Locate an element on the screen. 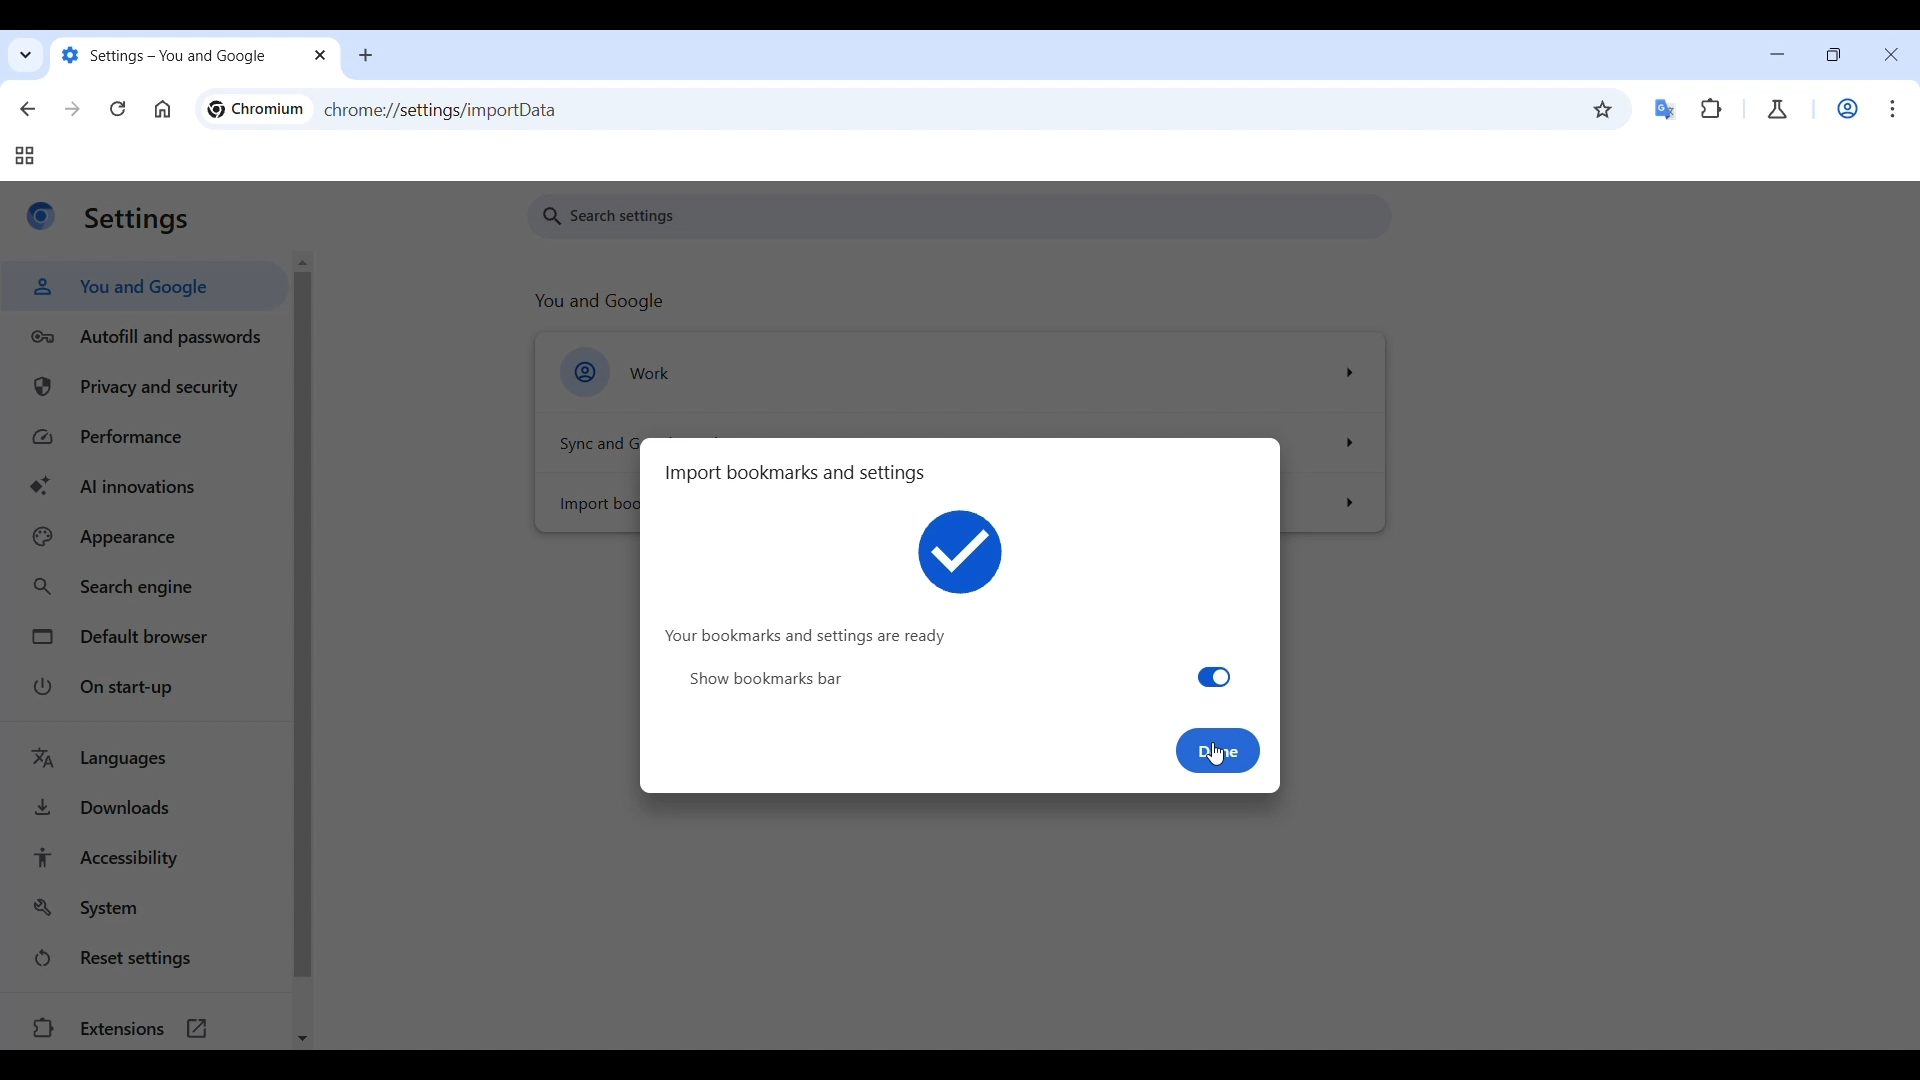 Image resolution: width=1920 pixels, height=1080 pixels. settings is located at coordinates (137, 220).